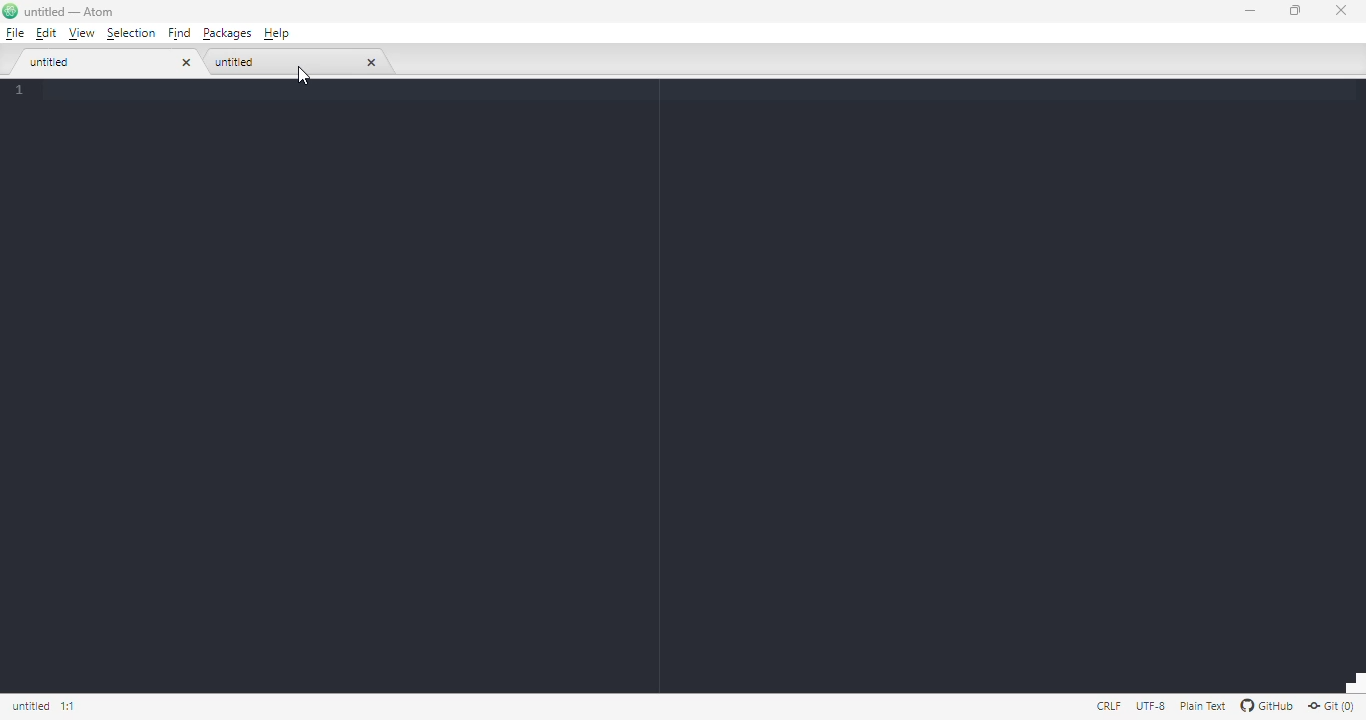 The width and height of the screenshot is (1366, 720). What do you see at coordinates (1202, 706) in the screenshot?
I see `plain text` at bounding box center [1202, 706].